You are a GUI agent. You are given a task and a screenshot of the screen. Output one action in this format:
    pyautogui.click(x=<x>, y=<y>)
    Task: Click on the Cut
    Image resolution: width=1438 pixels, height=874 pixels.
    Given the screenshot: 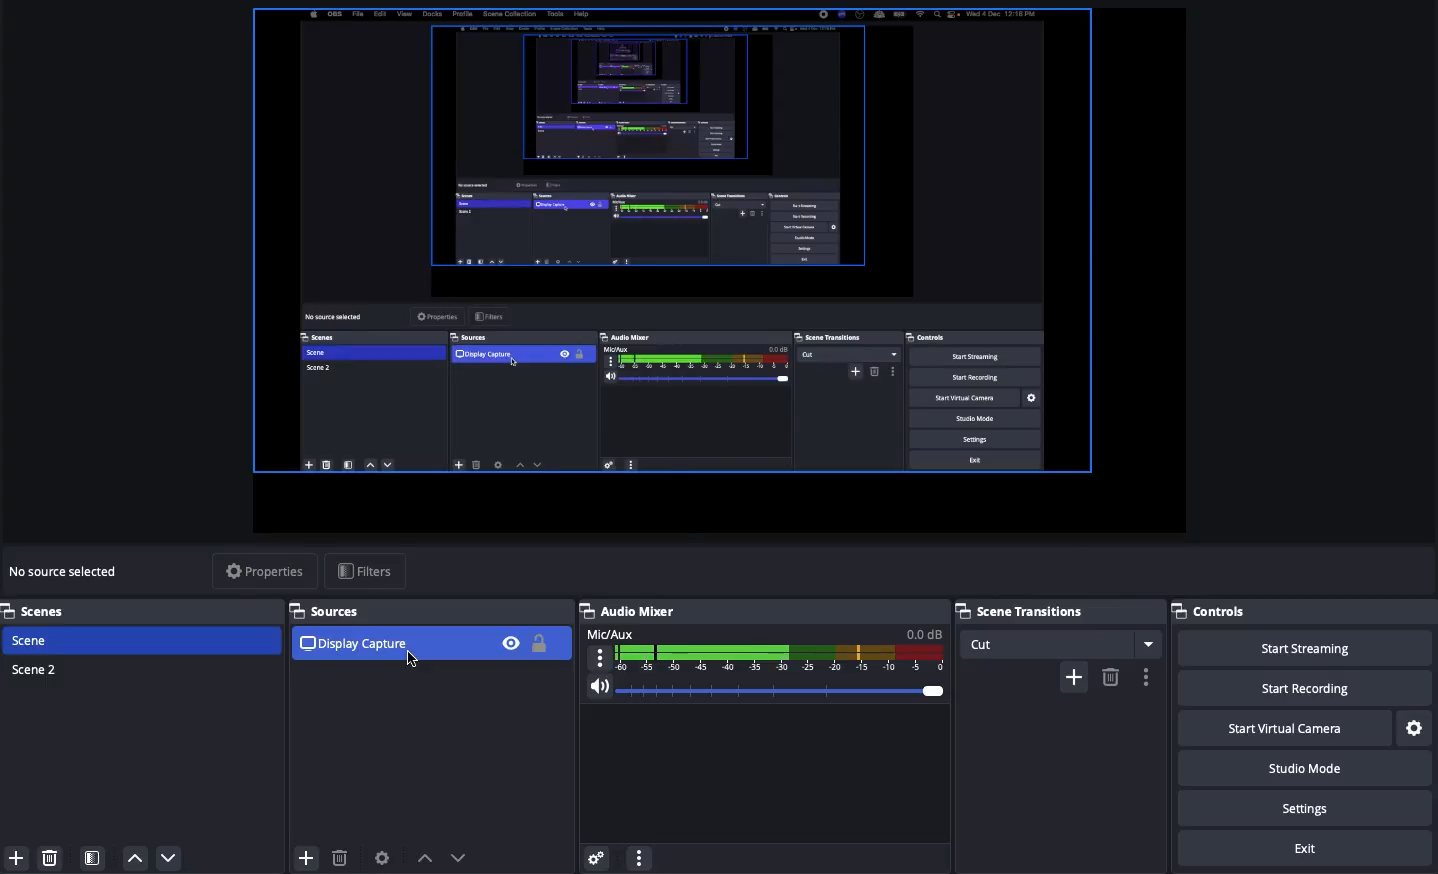 What is the action you would take?
    pyautogui.click(x=1062, y=644)
    